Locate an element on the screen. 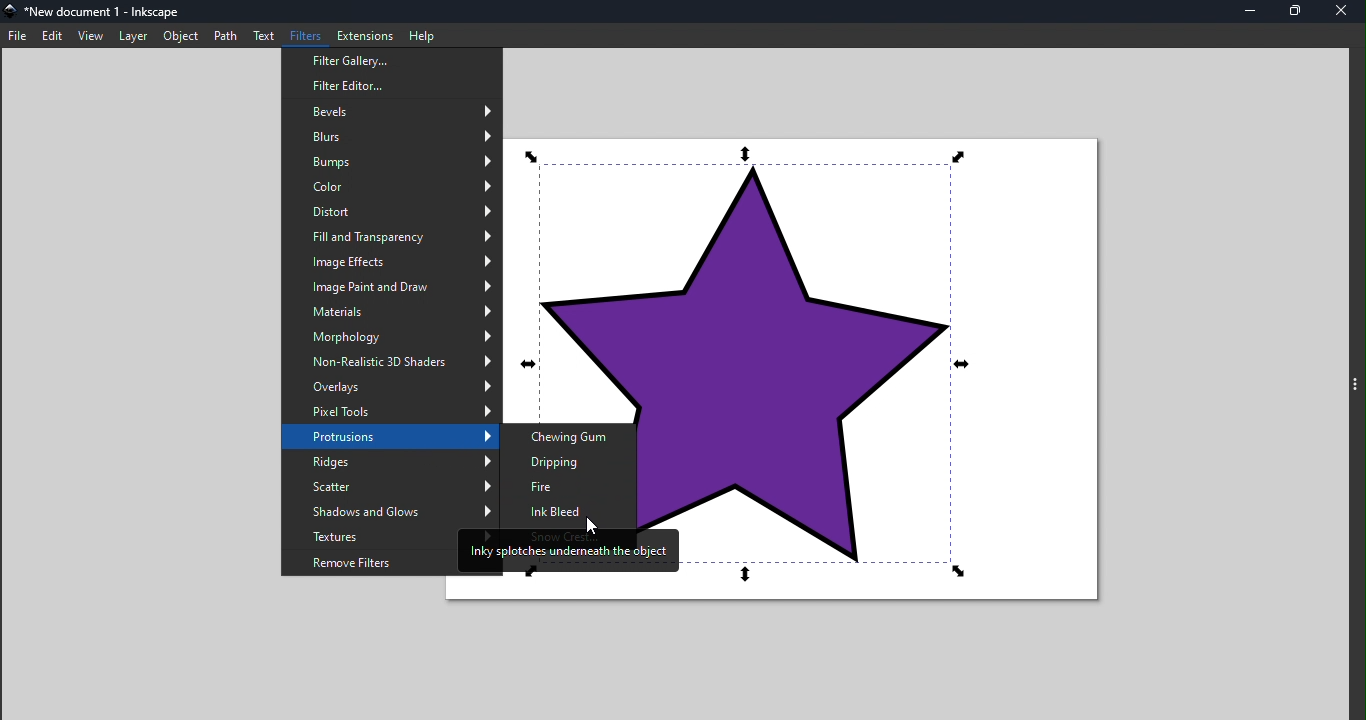 The width and height of the screenshot is (1366, 720). Extensions is located at coordinates (368, 34).